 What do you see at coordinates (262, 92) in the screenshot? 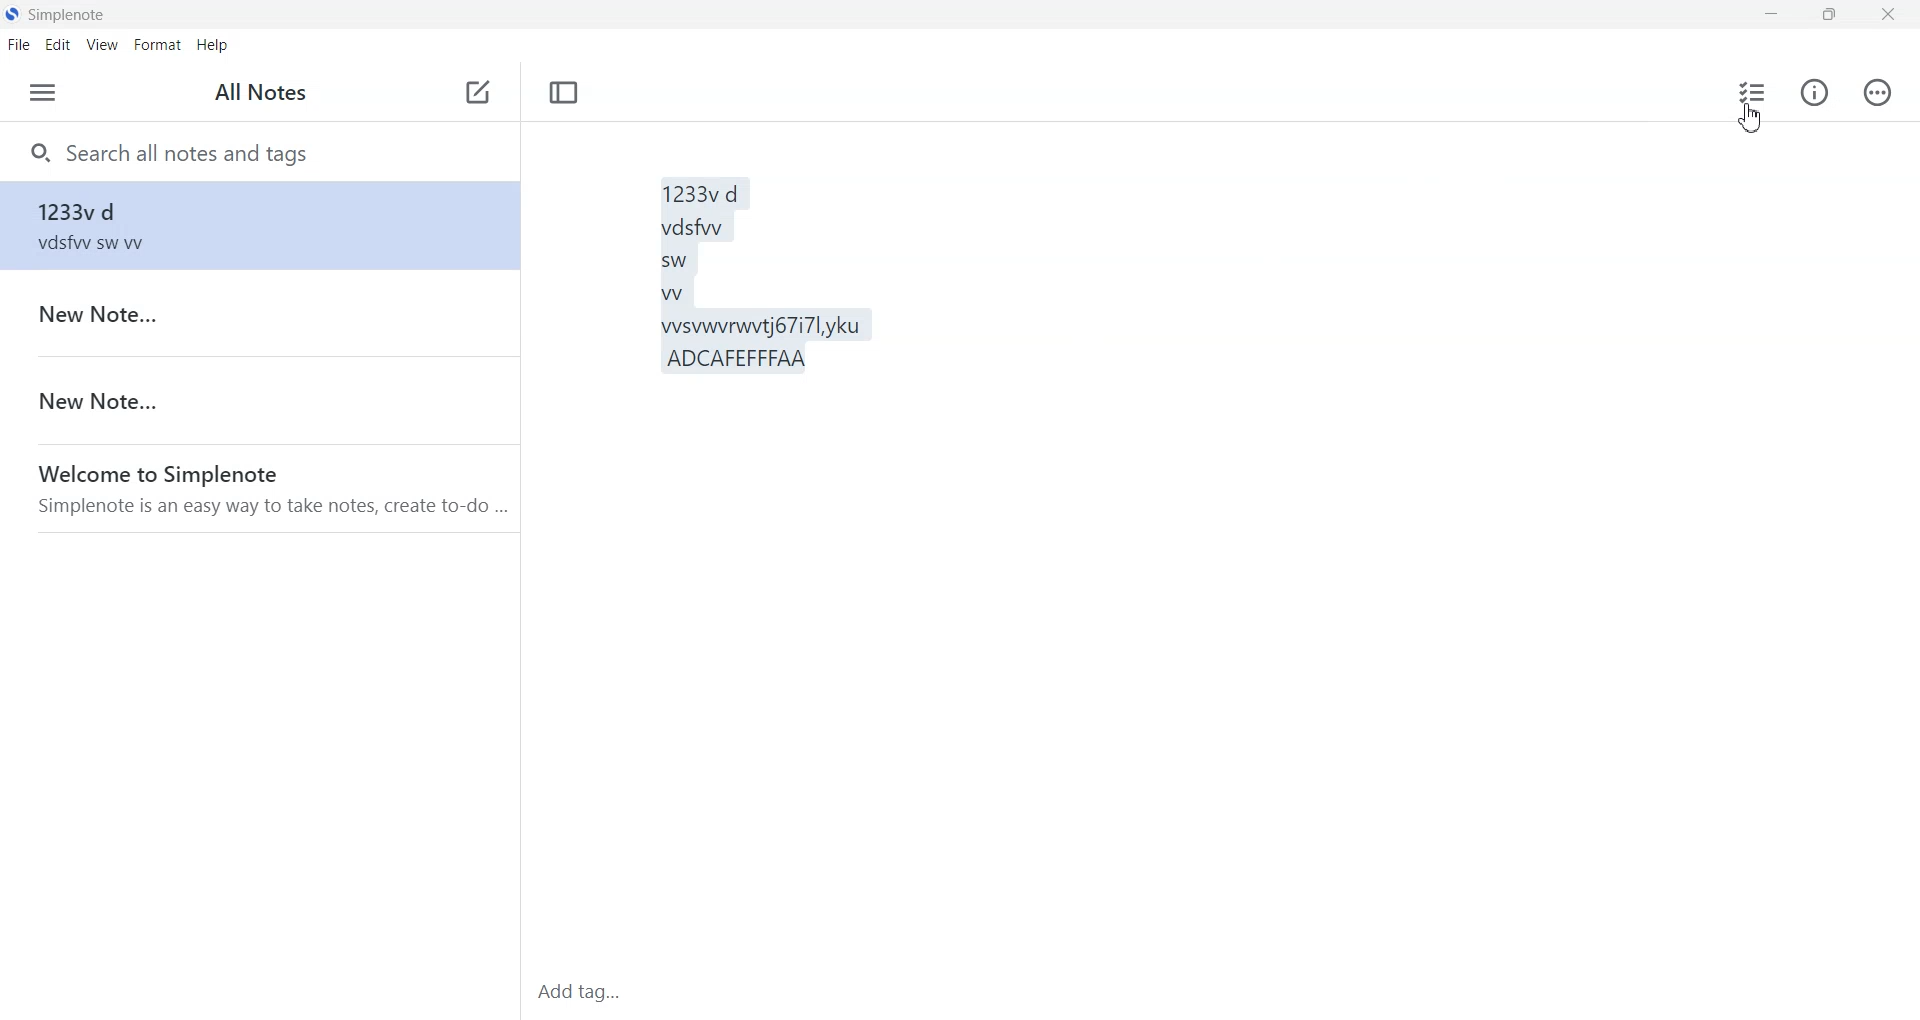
I see `All Notes` at bounding box center [262, 92].